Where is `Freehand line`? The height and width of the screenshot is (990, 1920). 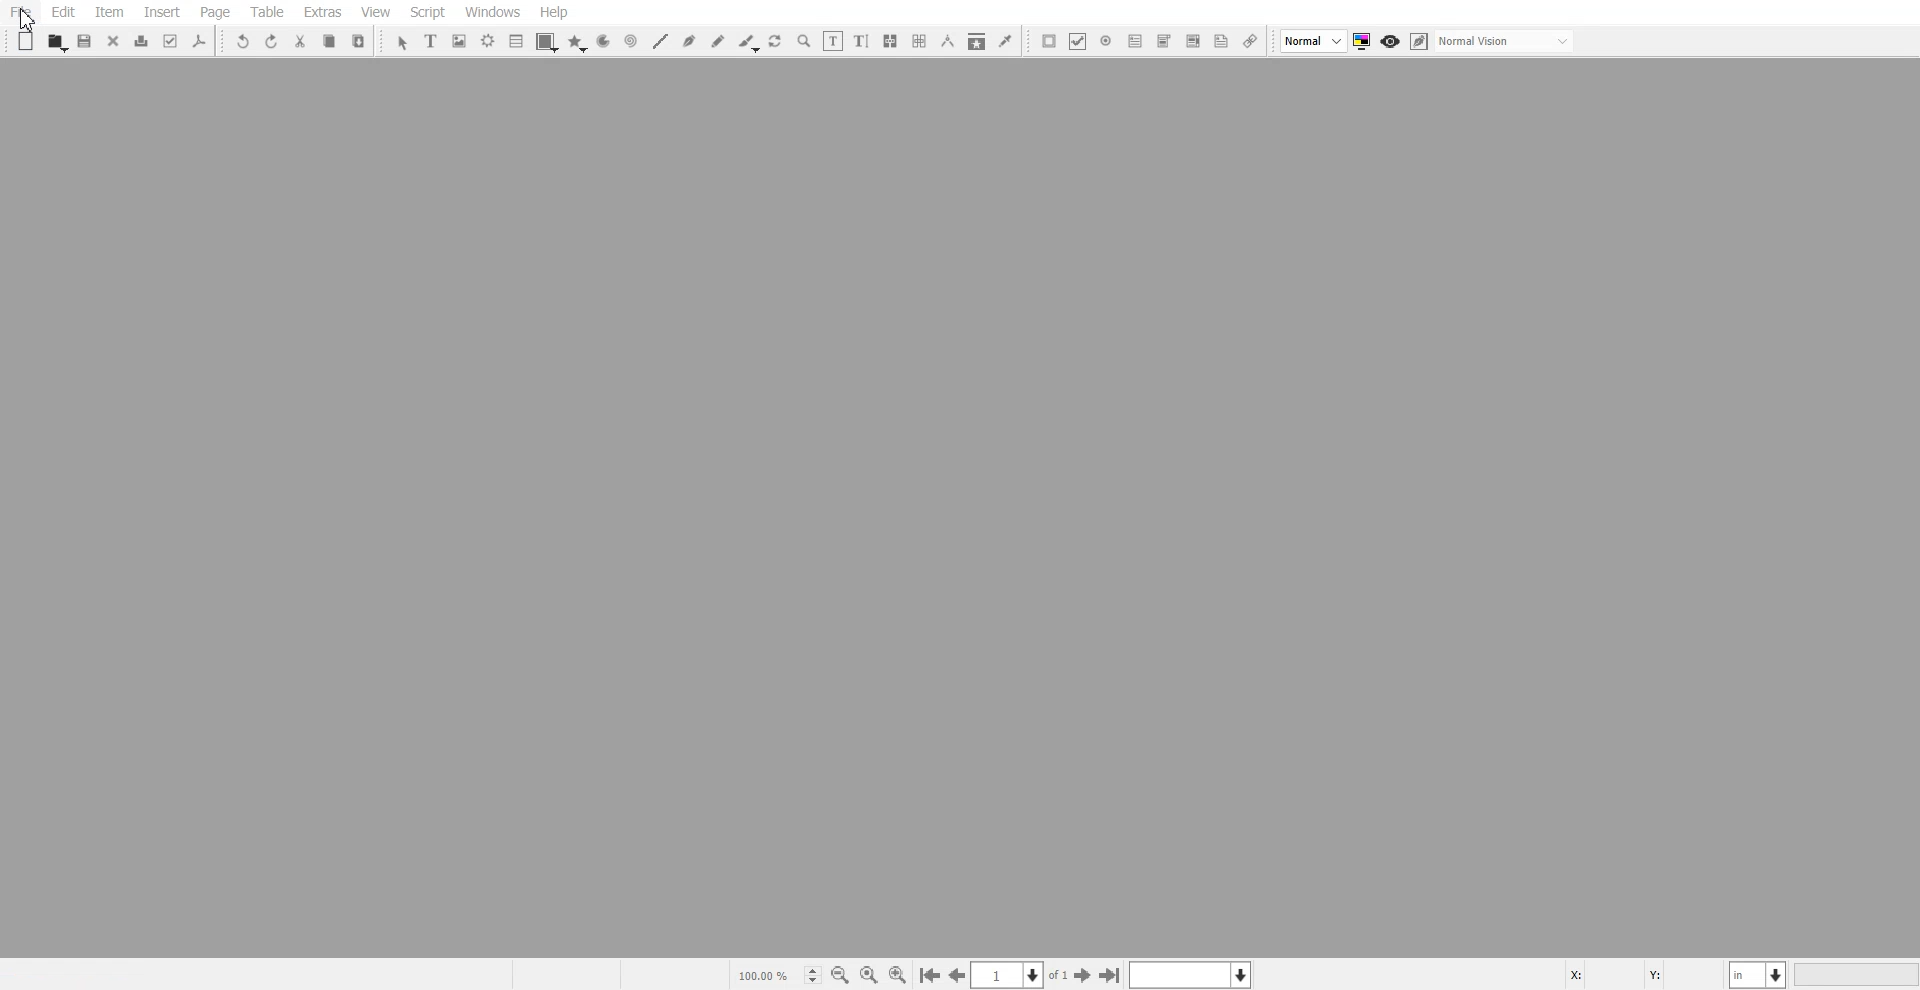 Freehand line is located at coordinates (718, 41).